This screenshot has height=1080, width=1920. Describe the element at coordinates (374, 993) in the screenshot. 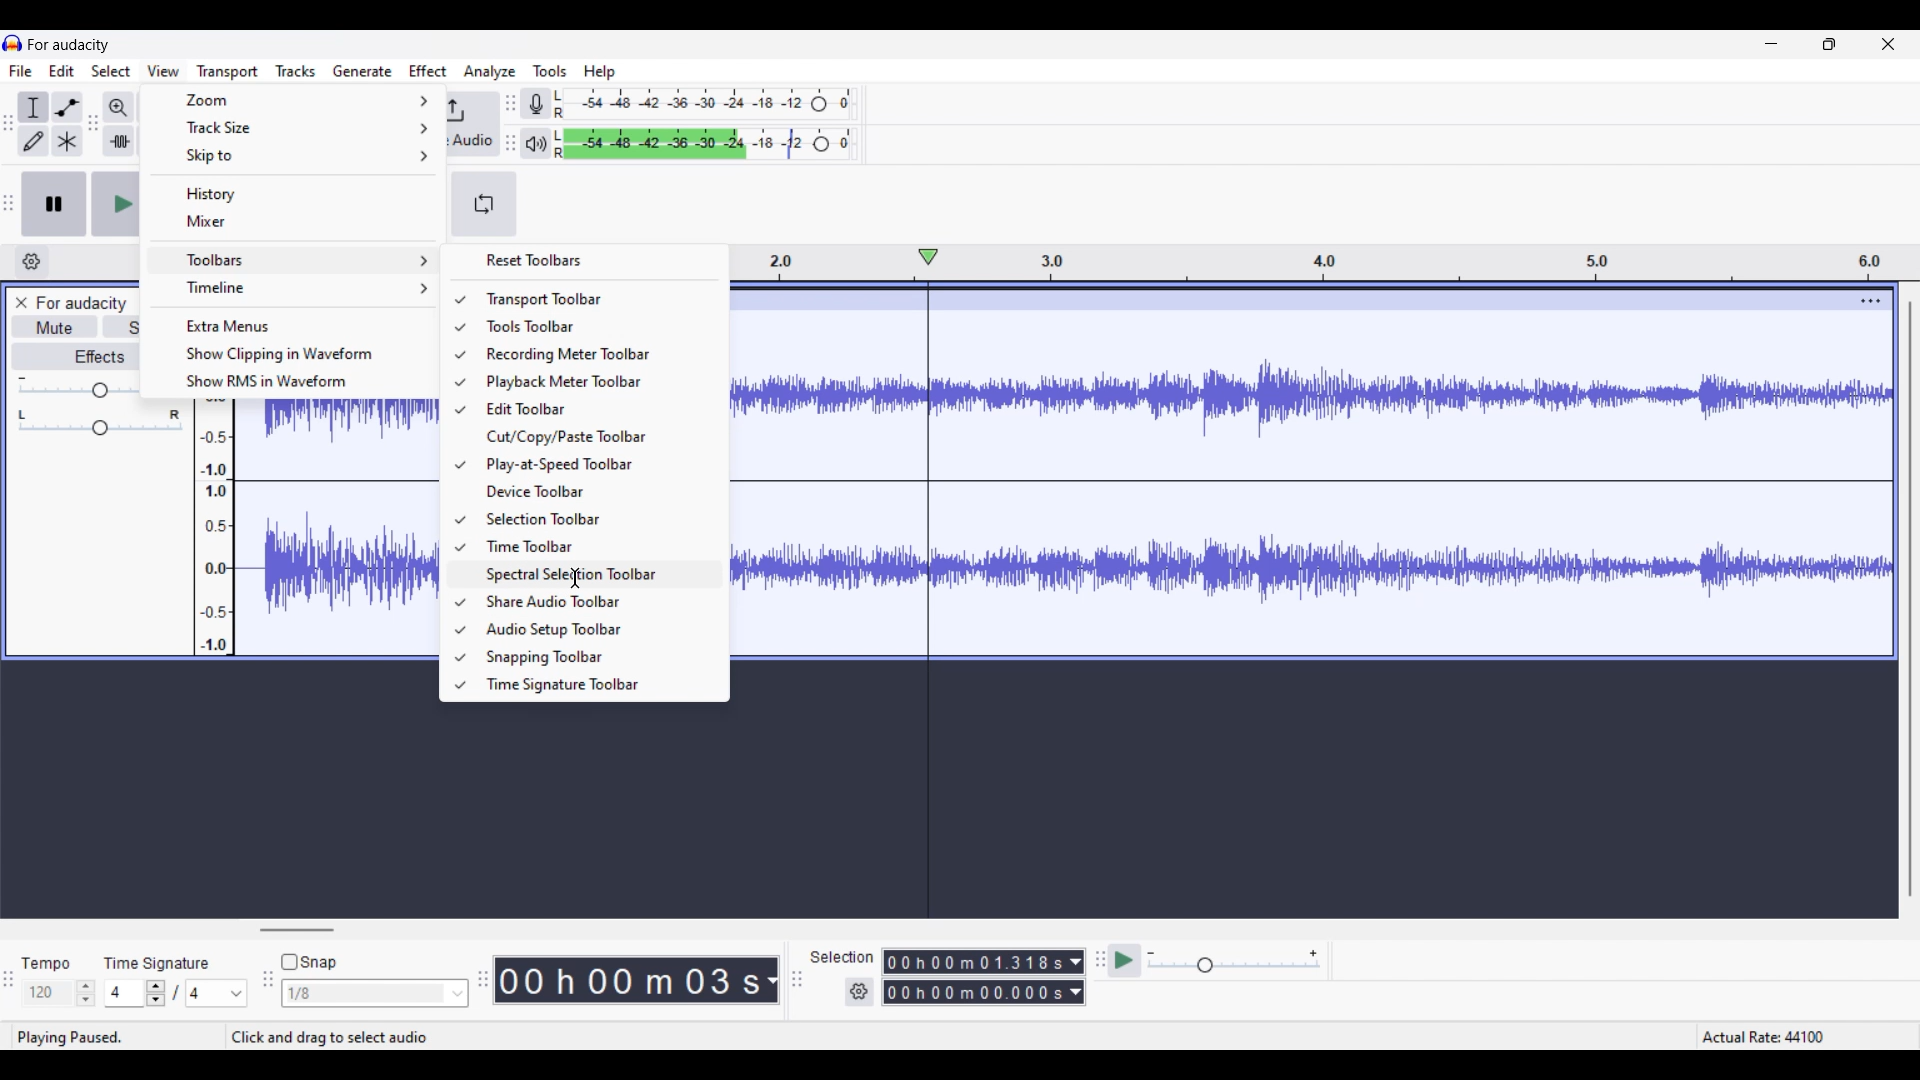

I see `Snap options` at that location.